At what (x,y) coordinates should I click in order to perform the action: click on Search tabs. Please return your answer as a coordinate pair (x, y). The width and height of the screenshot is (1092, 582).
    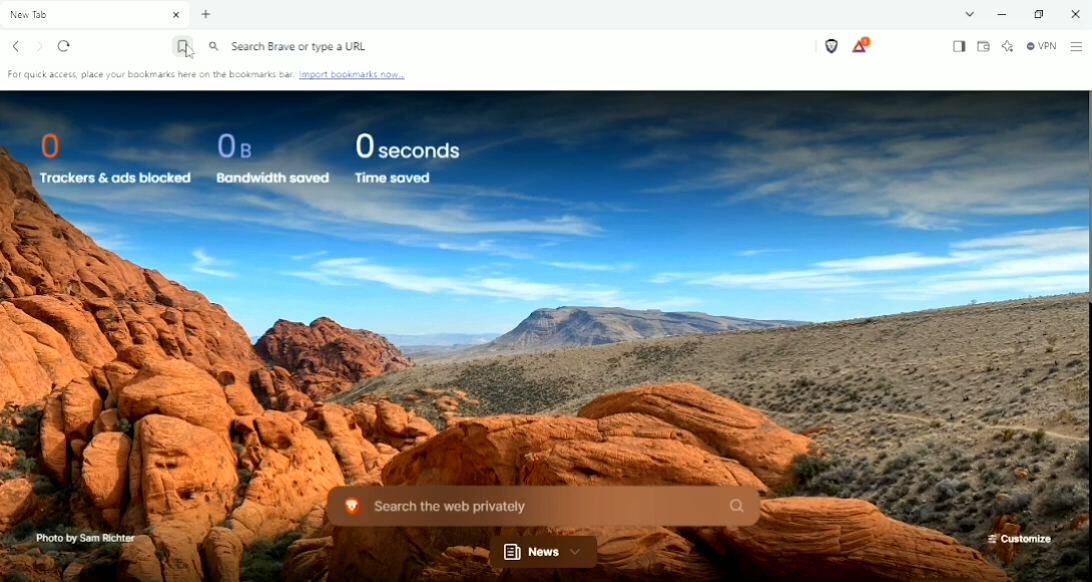
    Looking at the image, I should click on (970, 14).